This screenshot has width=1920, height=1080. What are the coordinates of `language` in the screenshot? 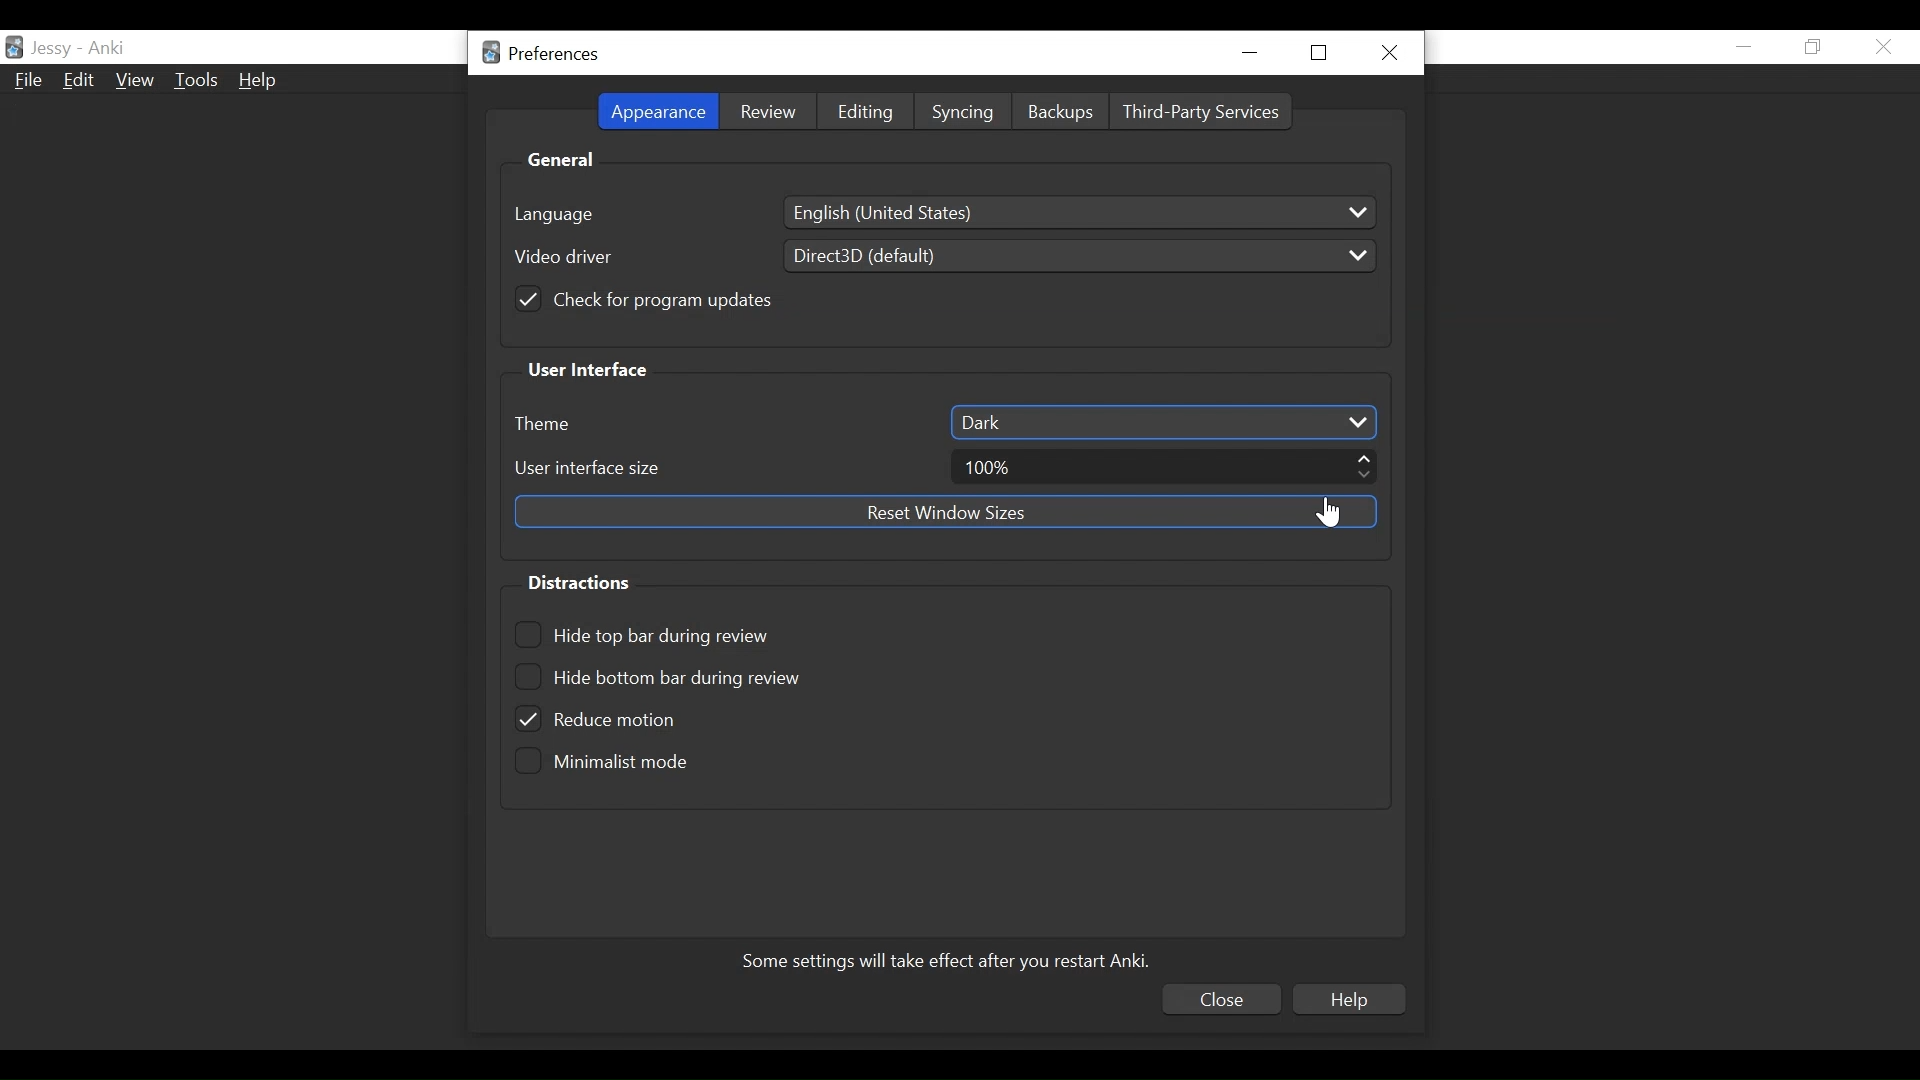 It's located at (555, 213).